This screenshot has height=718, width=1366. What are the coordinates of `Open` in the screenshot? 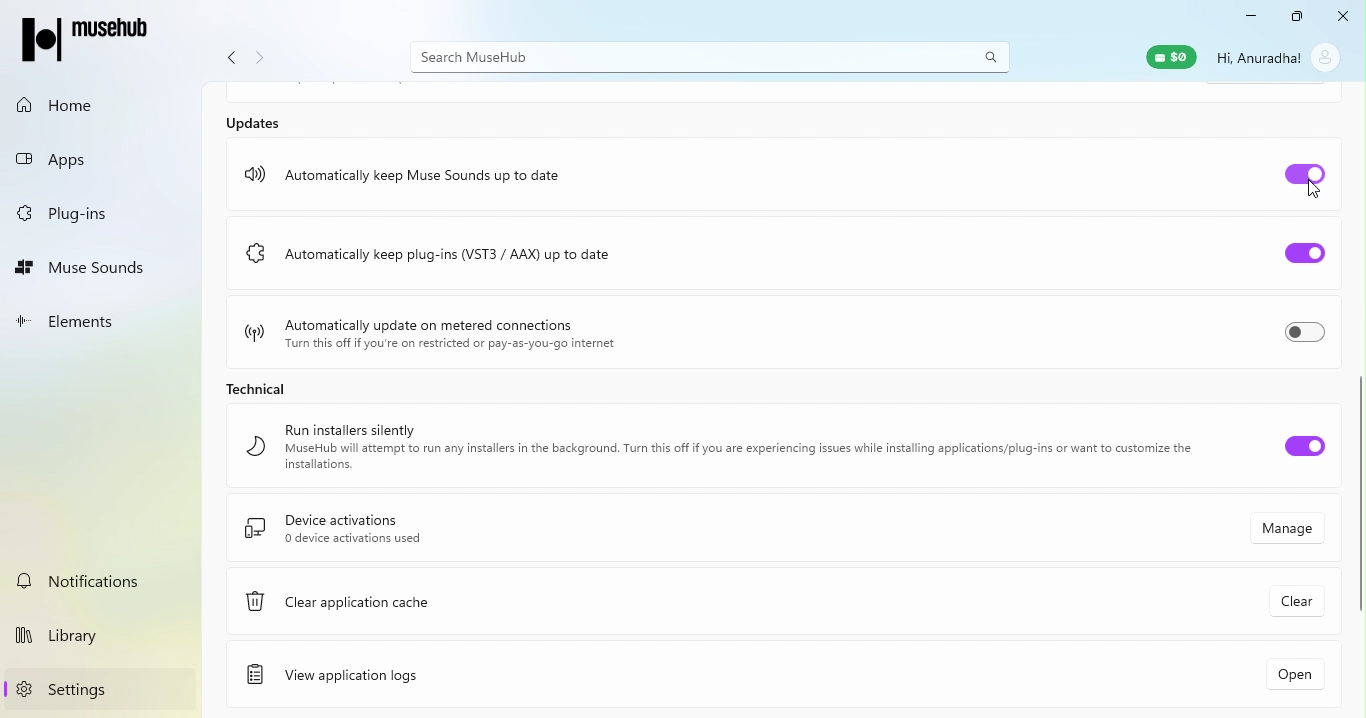 It's located at (1289, 673).